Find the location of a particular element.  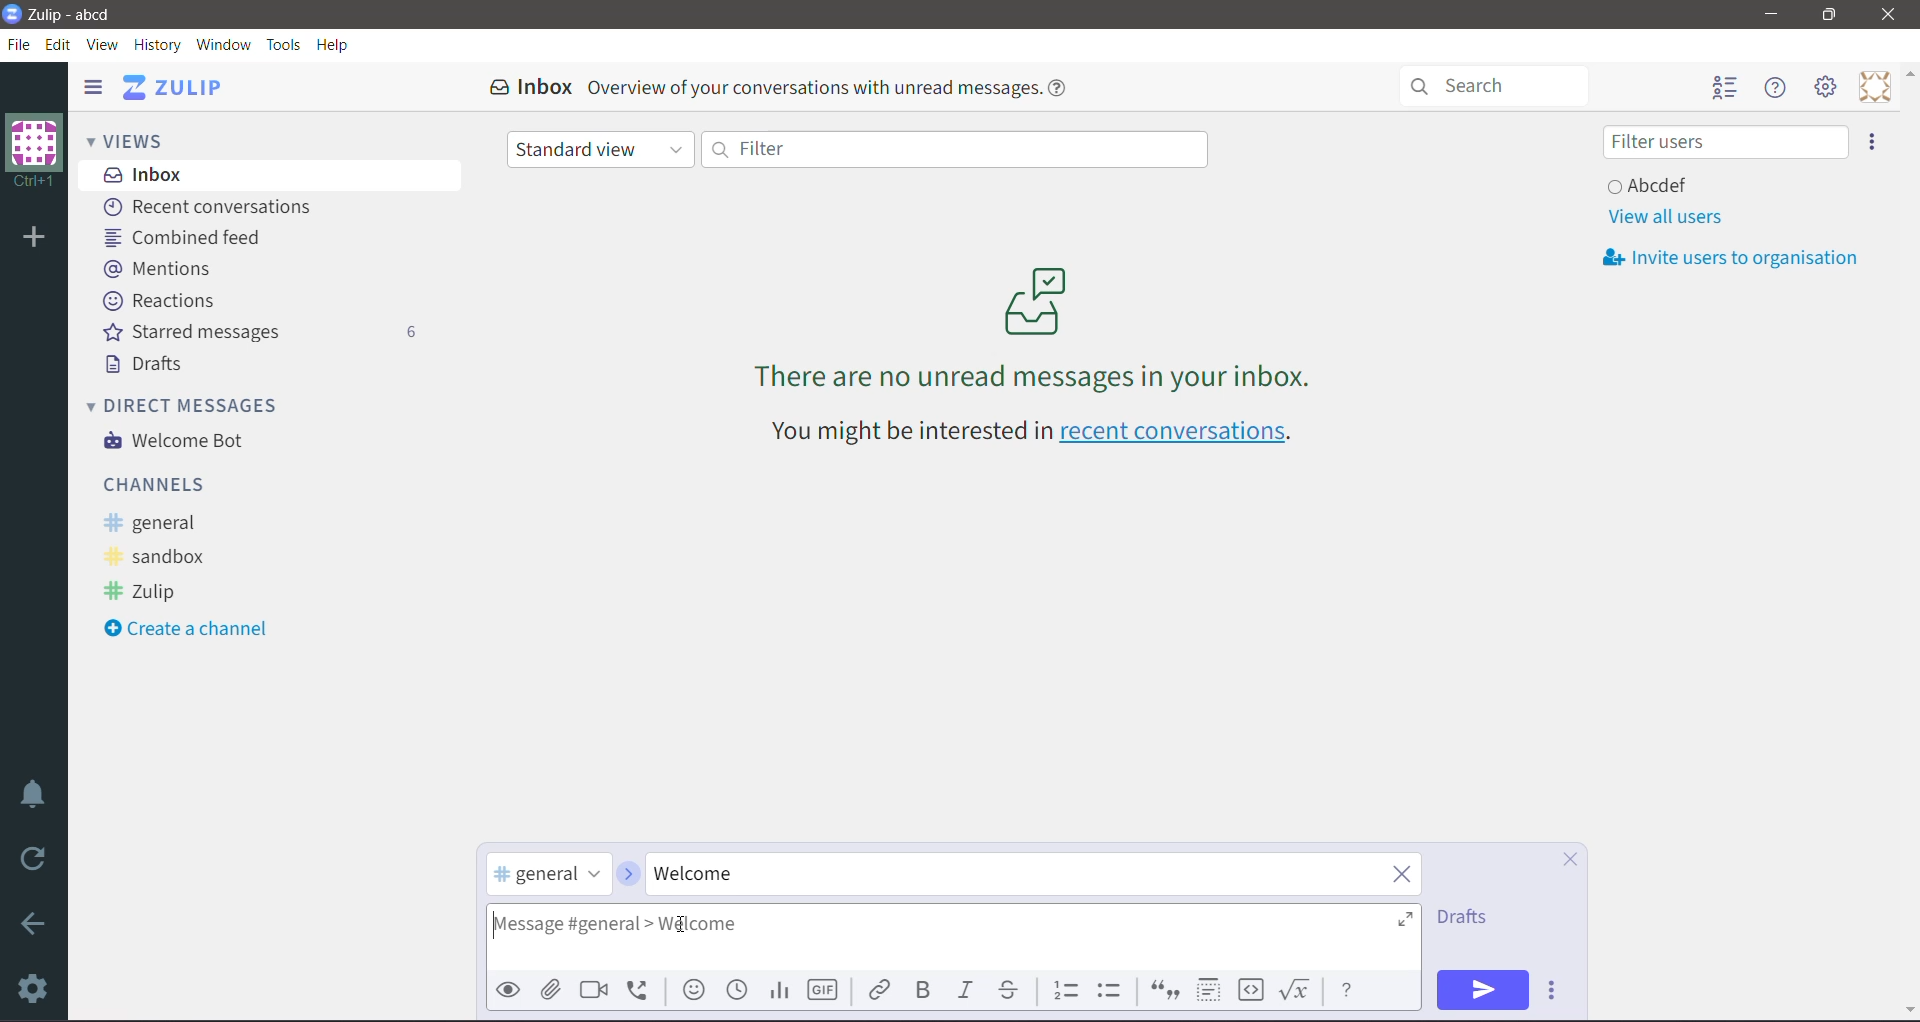

User and Status is located at coordinates (1652, 184).